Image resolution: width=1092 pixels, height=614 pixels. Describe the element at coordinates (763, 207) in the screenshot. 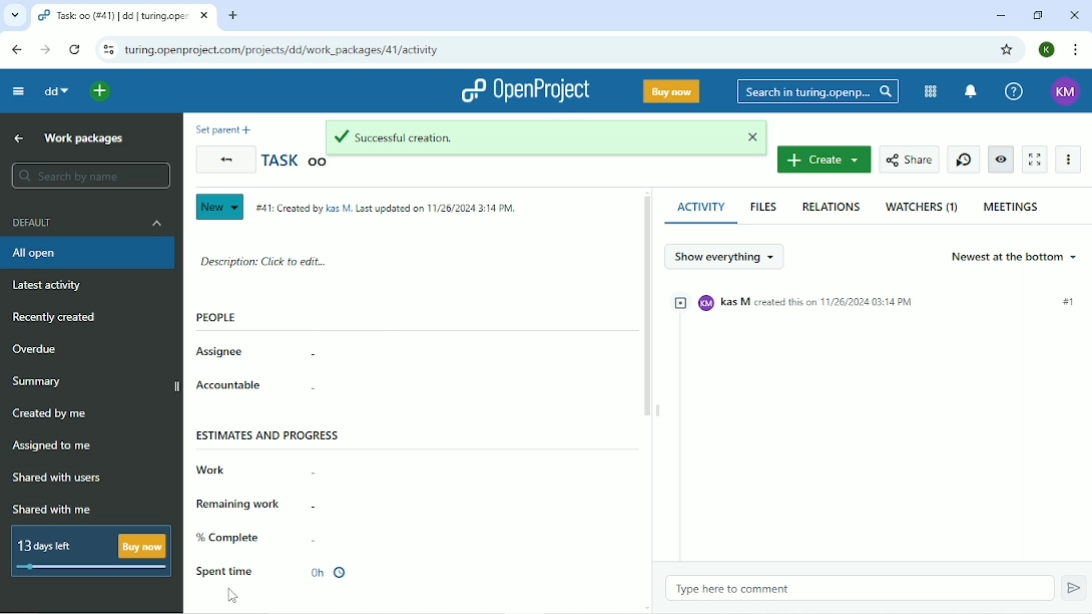

I see `Files` at that location.